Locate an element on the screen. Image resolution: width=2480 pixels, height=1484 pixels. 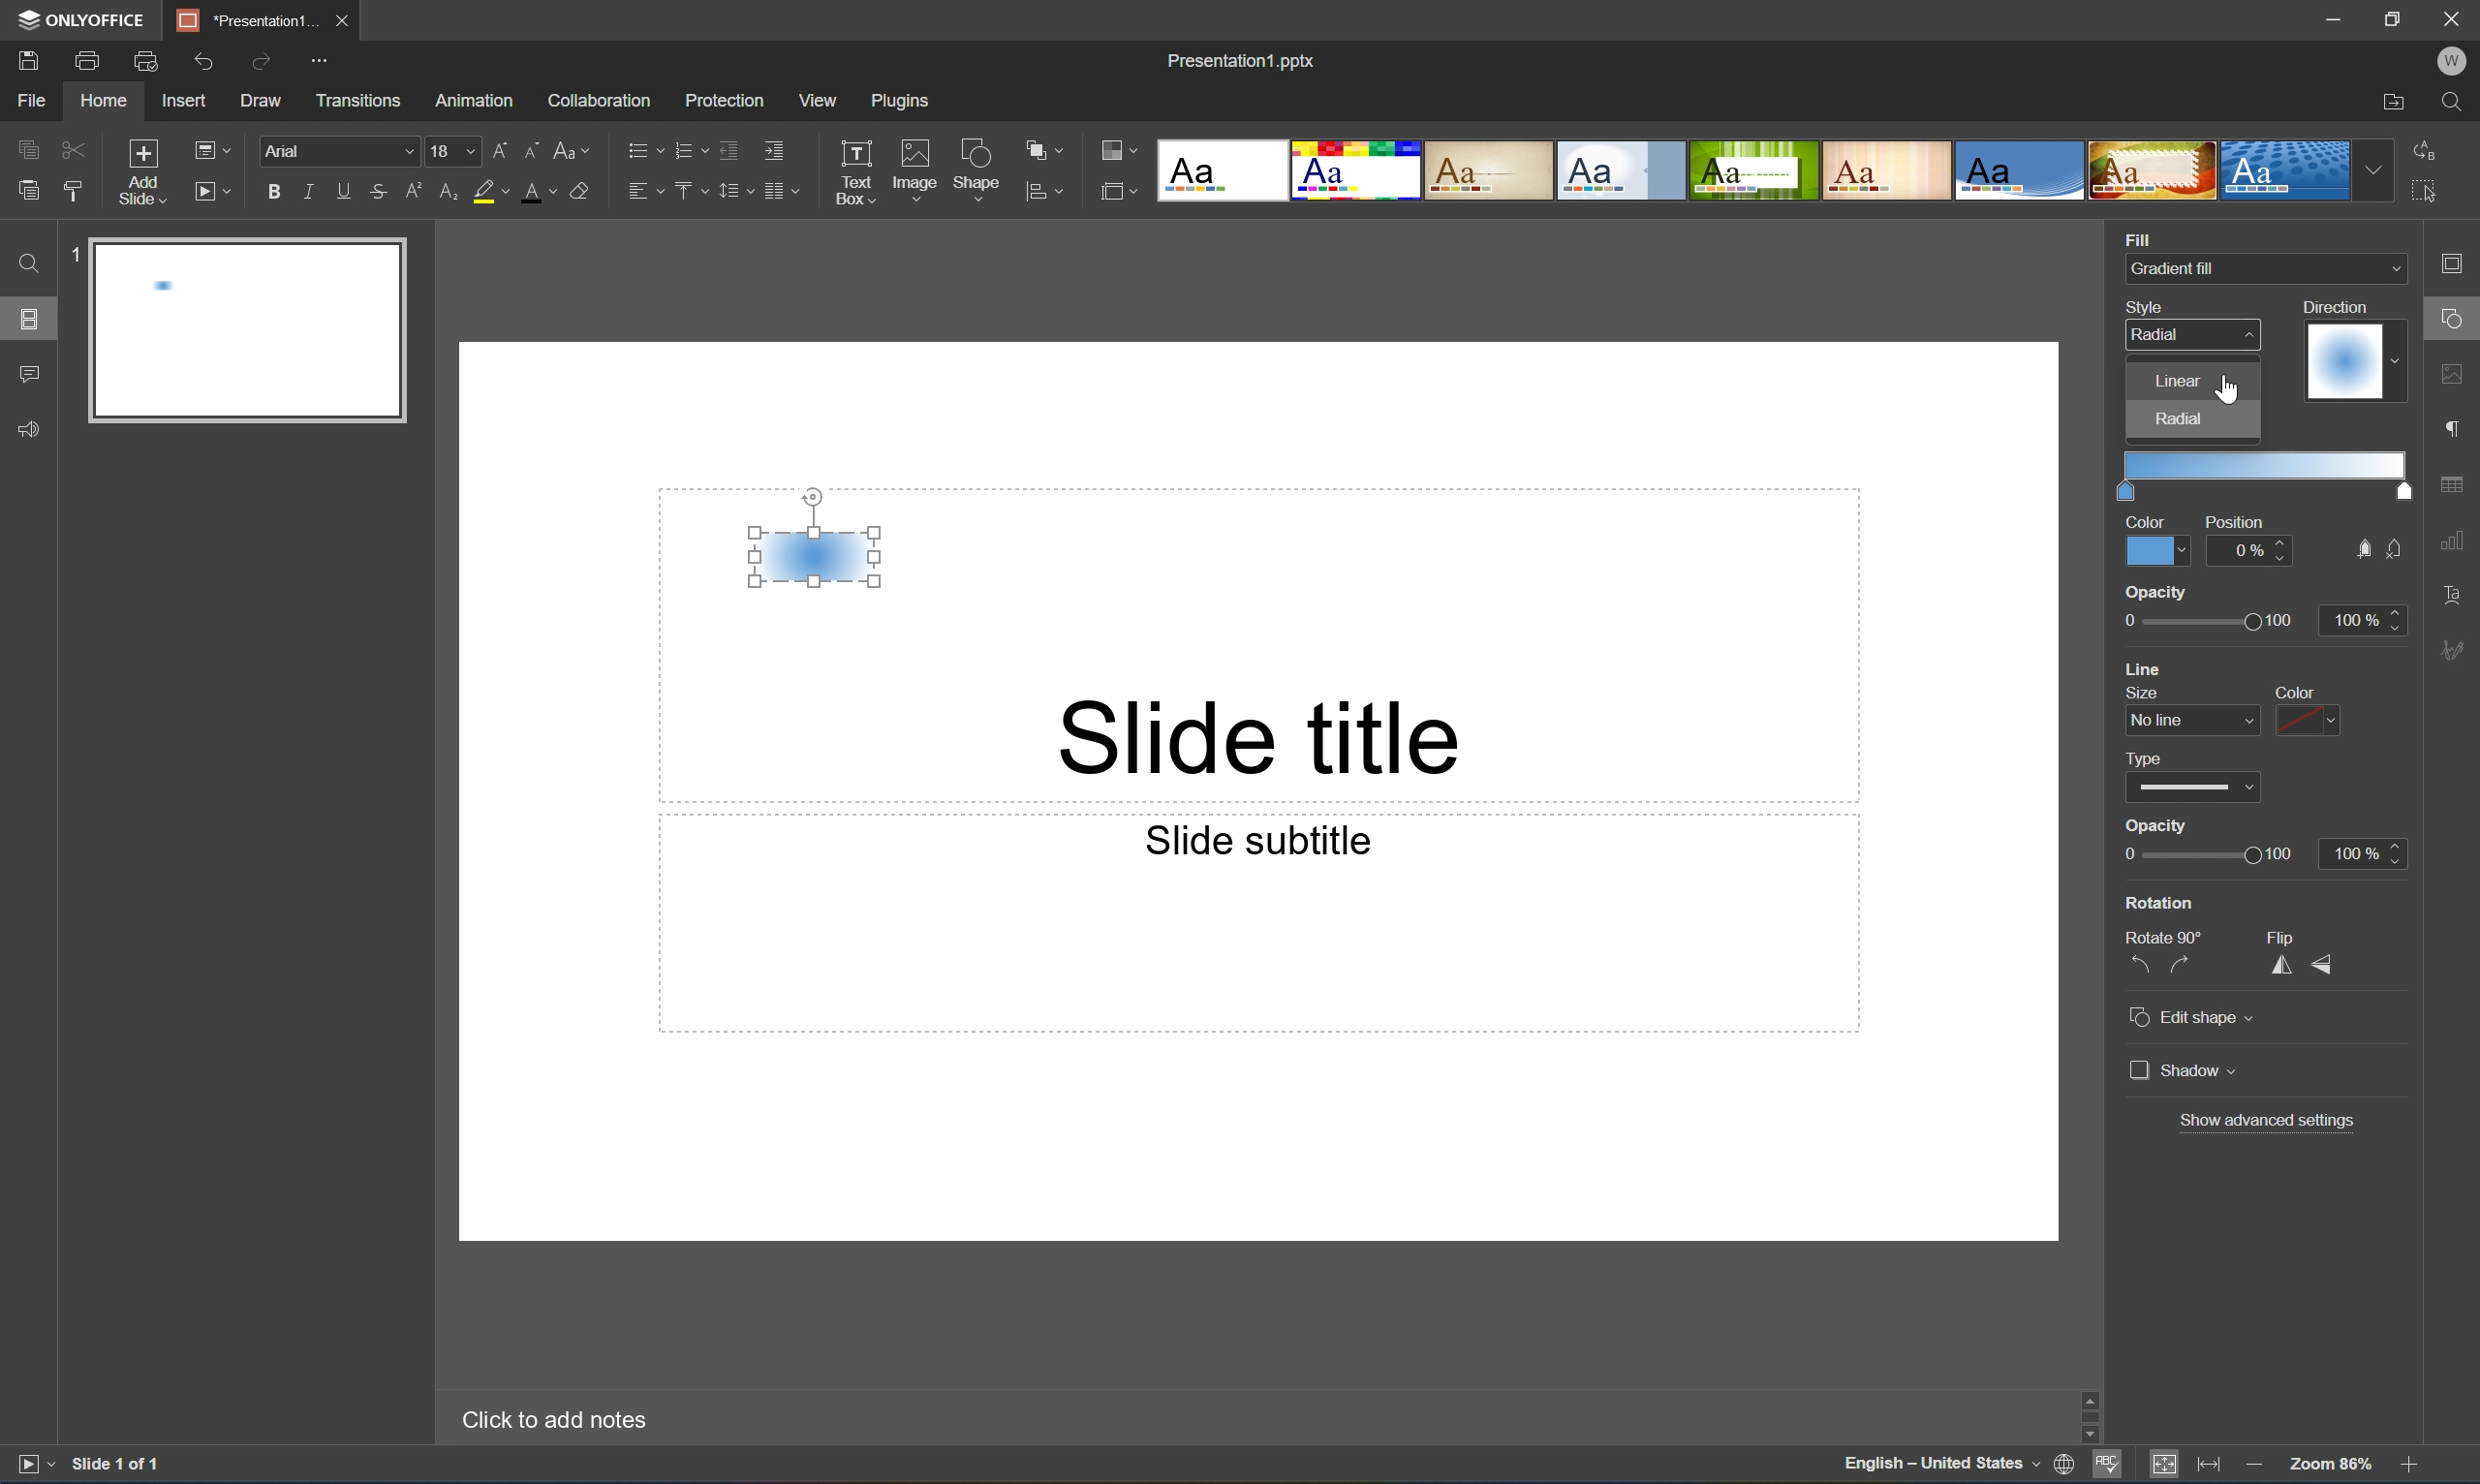
Edit shape is located at coordinates (2195, 1019).